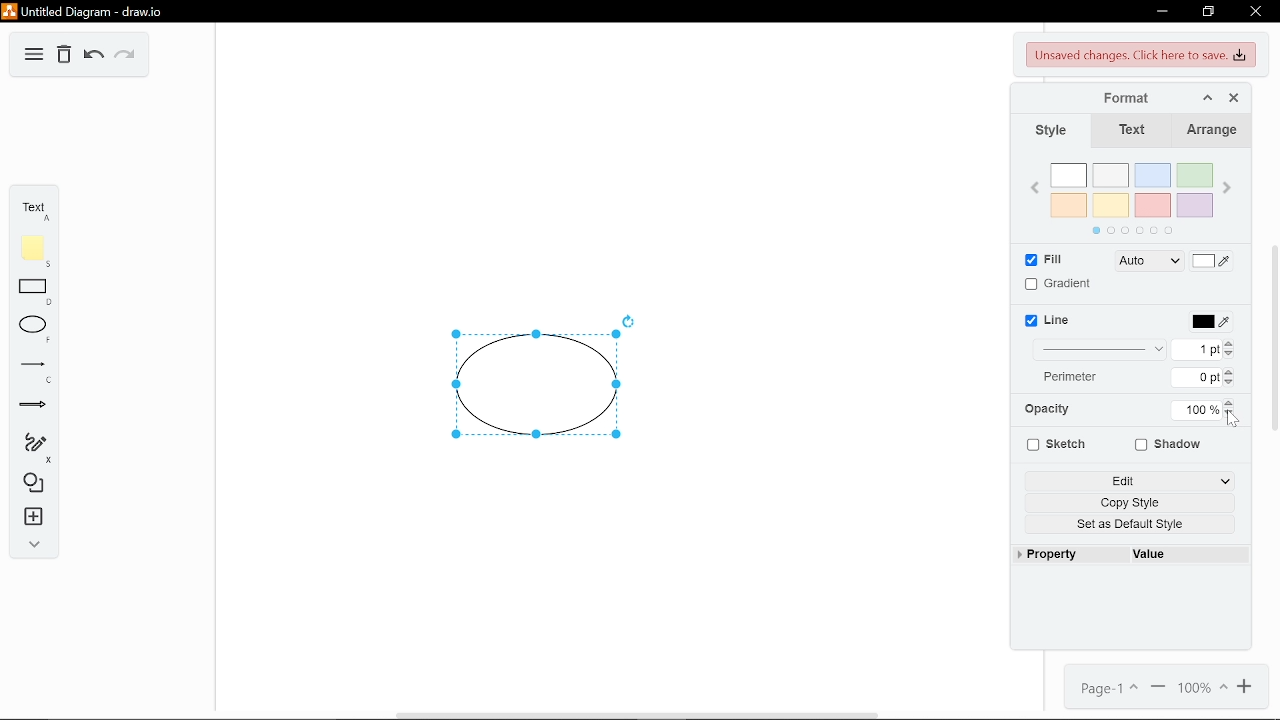  What do you see at coordinates (538, 391) in the screenshot?
I see `Current diagram` at bounding box center [538, 391].